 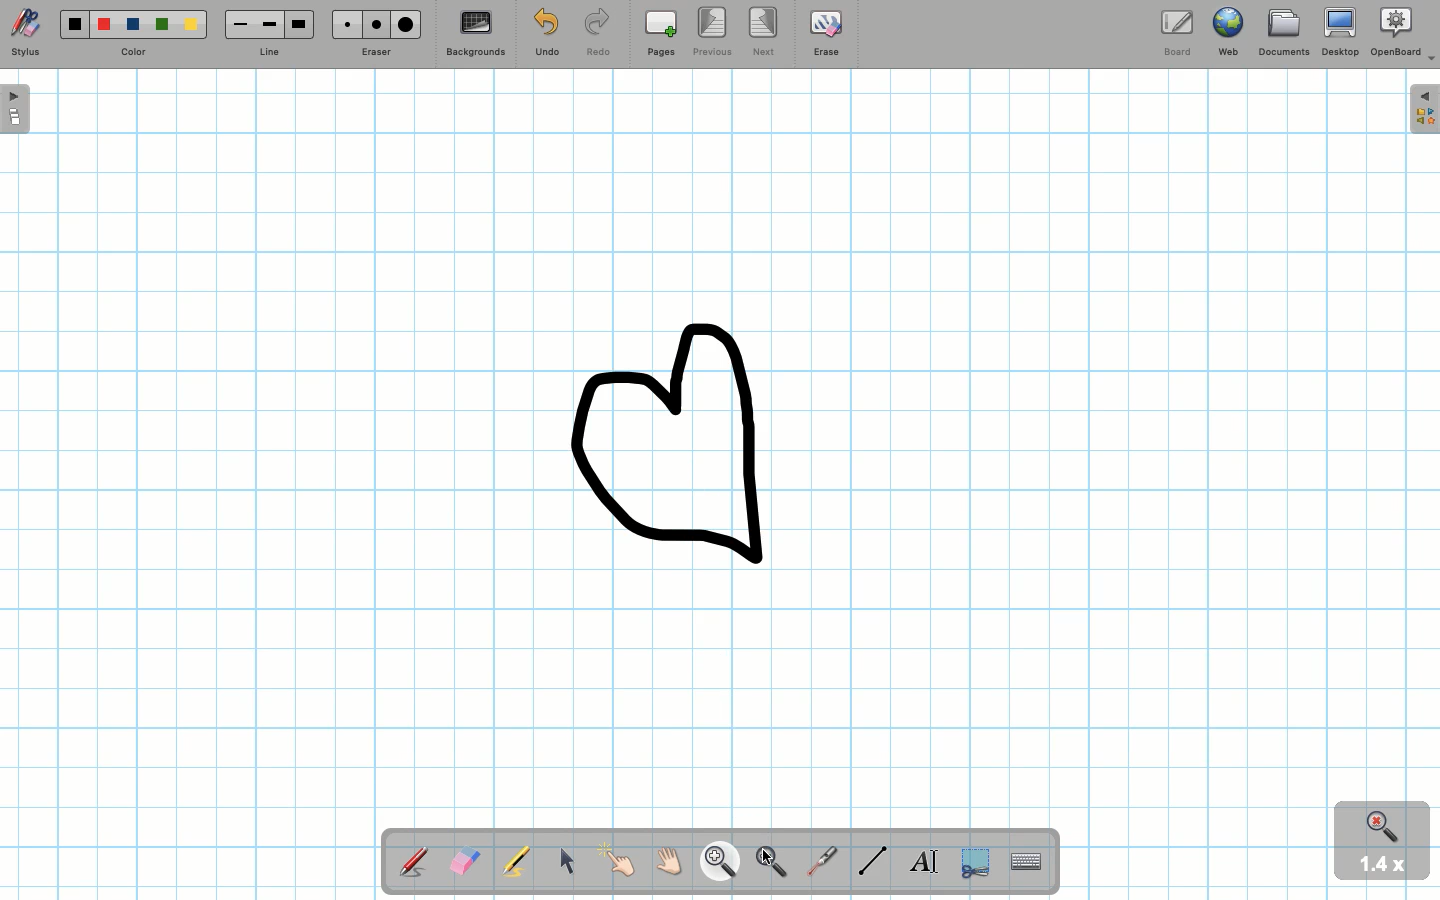 I want to click on Zoom out, so click(x=771, y=863).